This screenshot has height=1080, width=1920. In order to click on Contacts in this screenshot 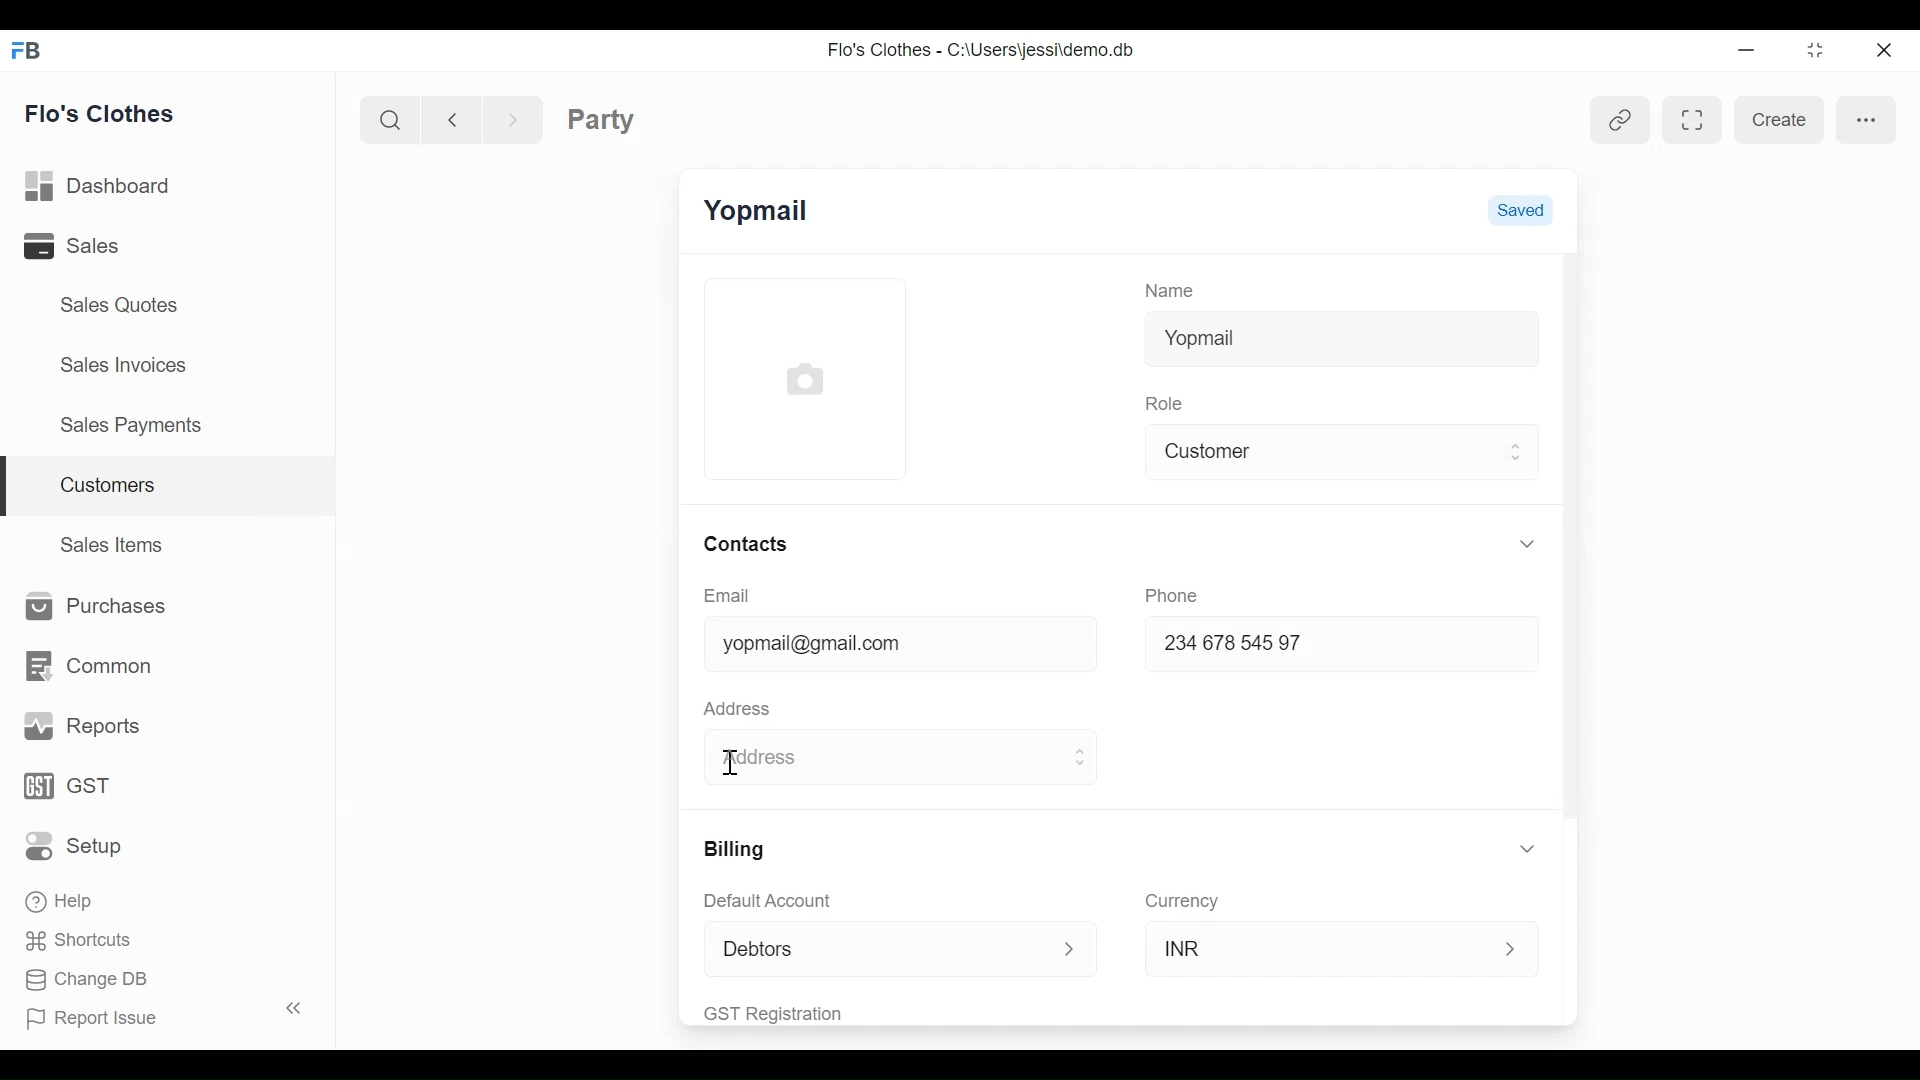, I will do `click(753, 545)`.